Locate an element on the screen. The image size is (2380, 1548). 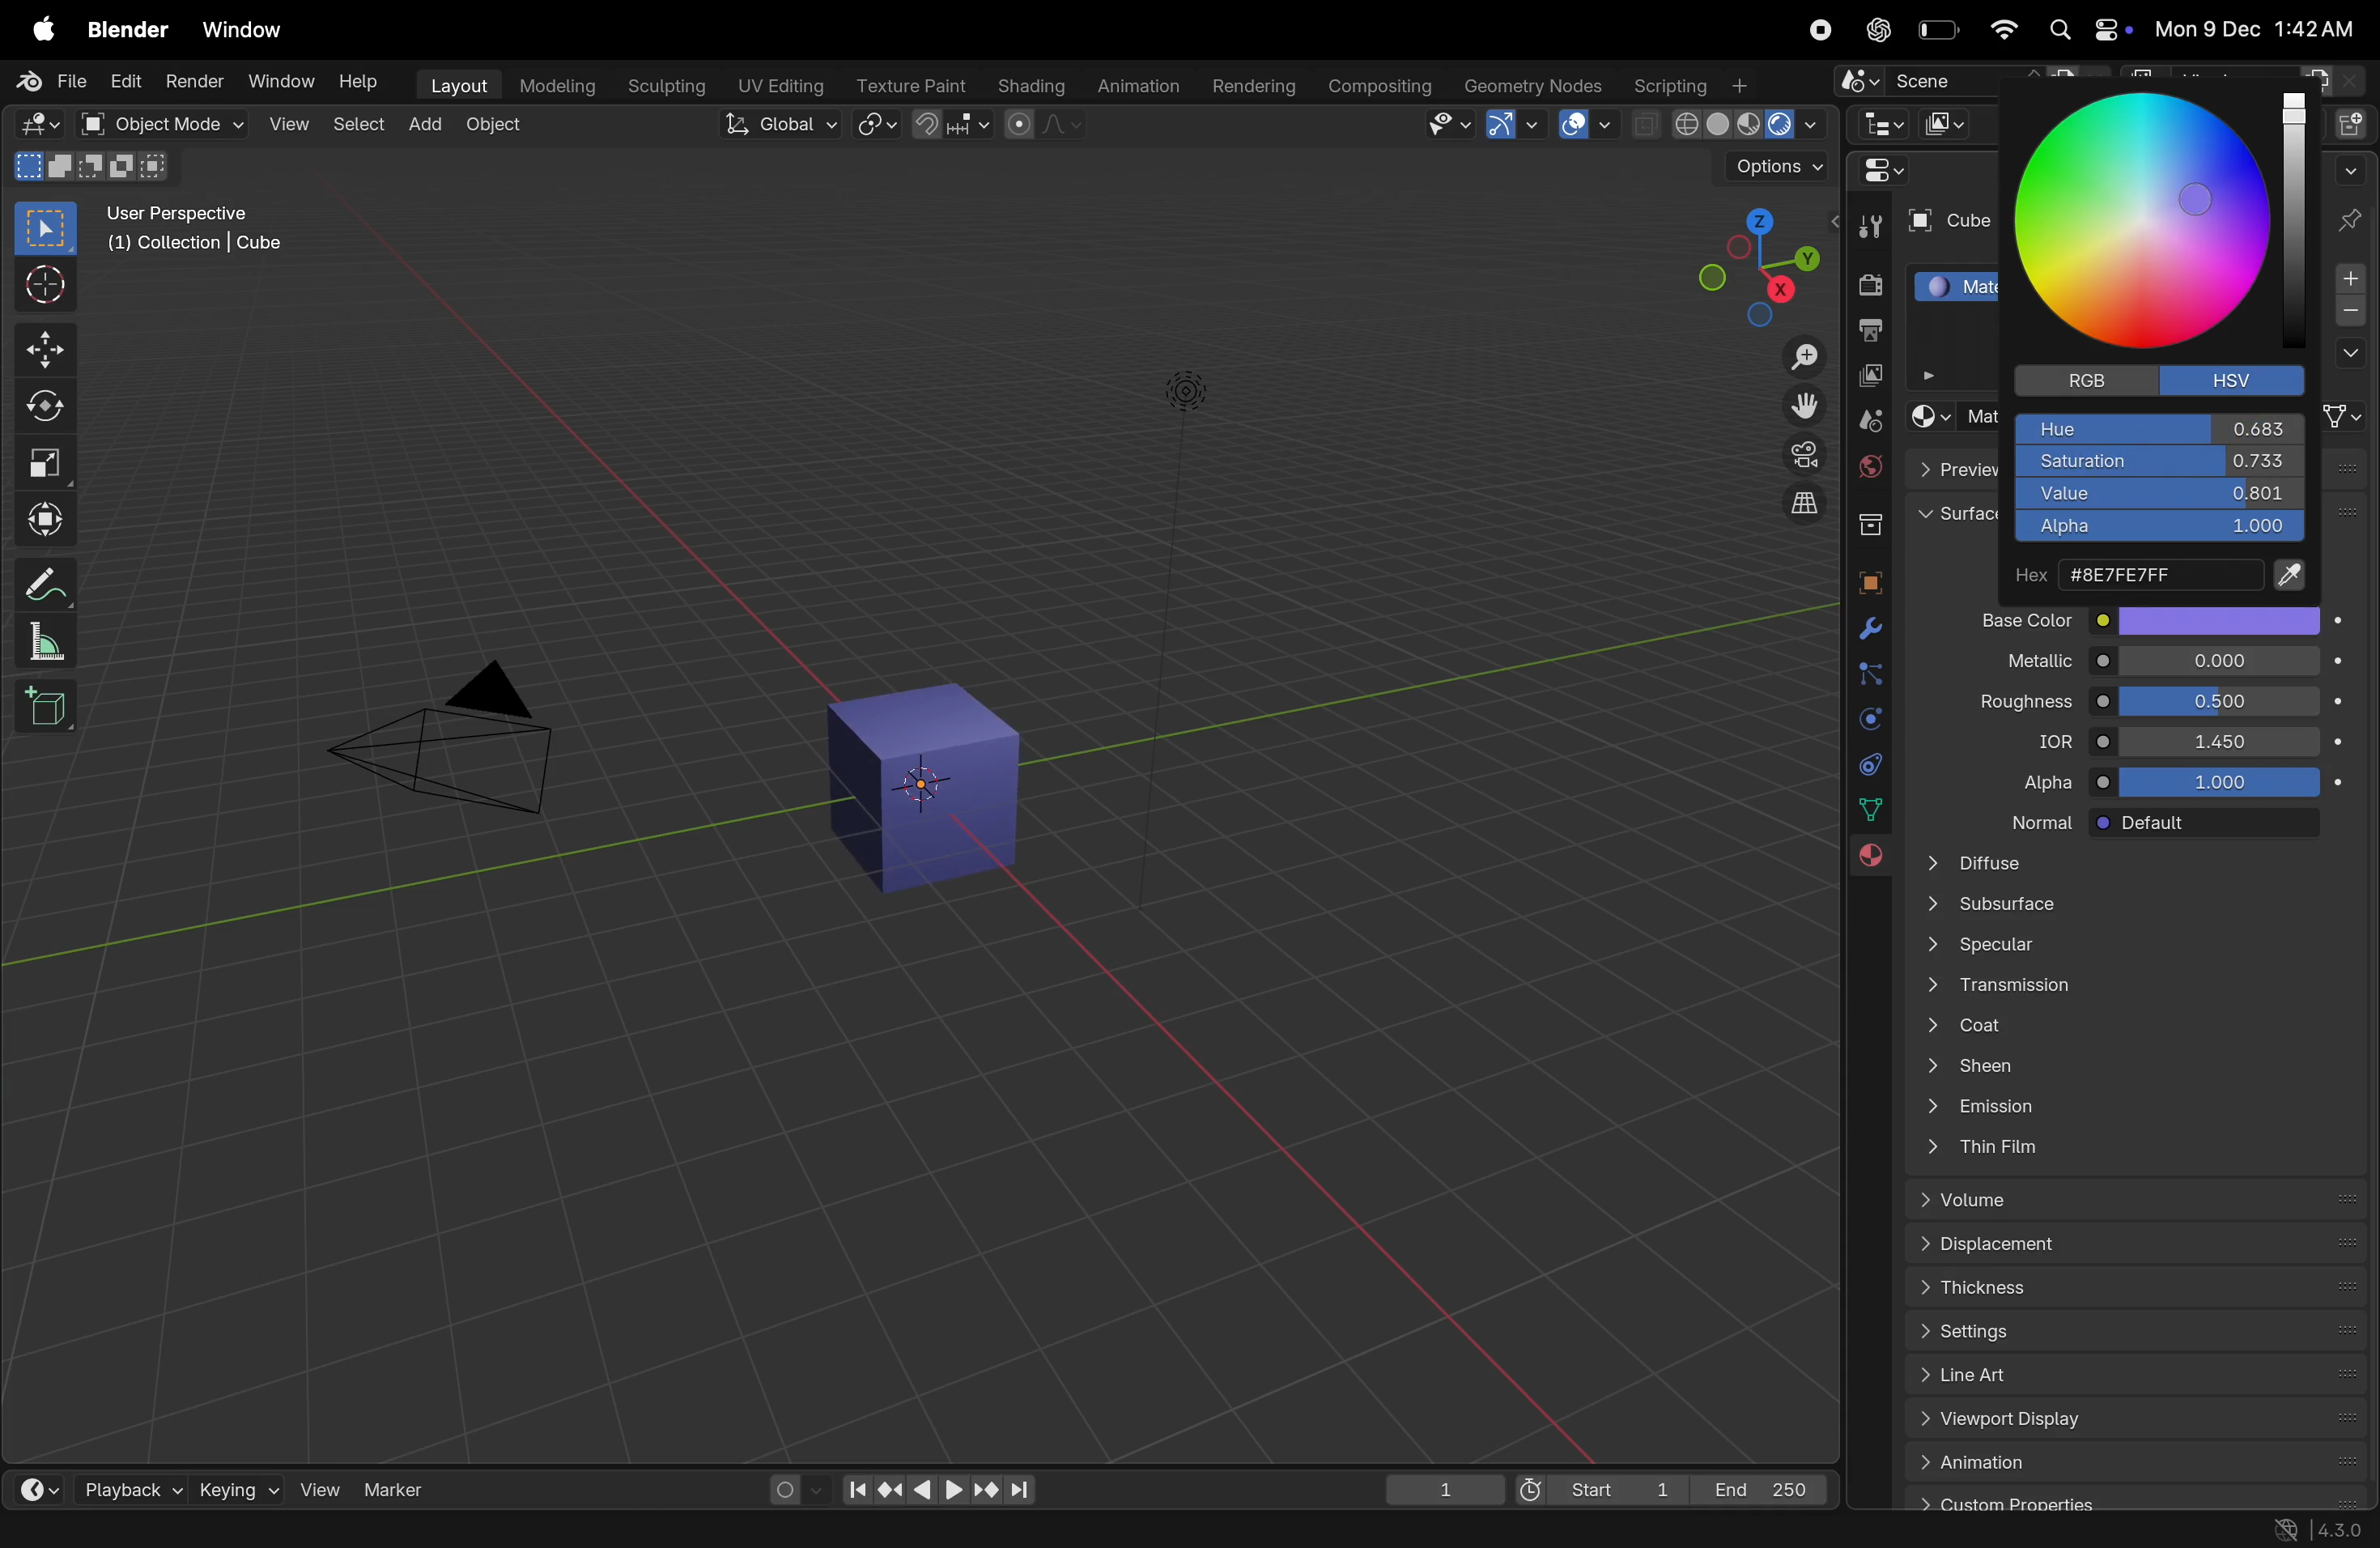
transform is located at coordinates (44, 520).